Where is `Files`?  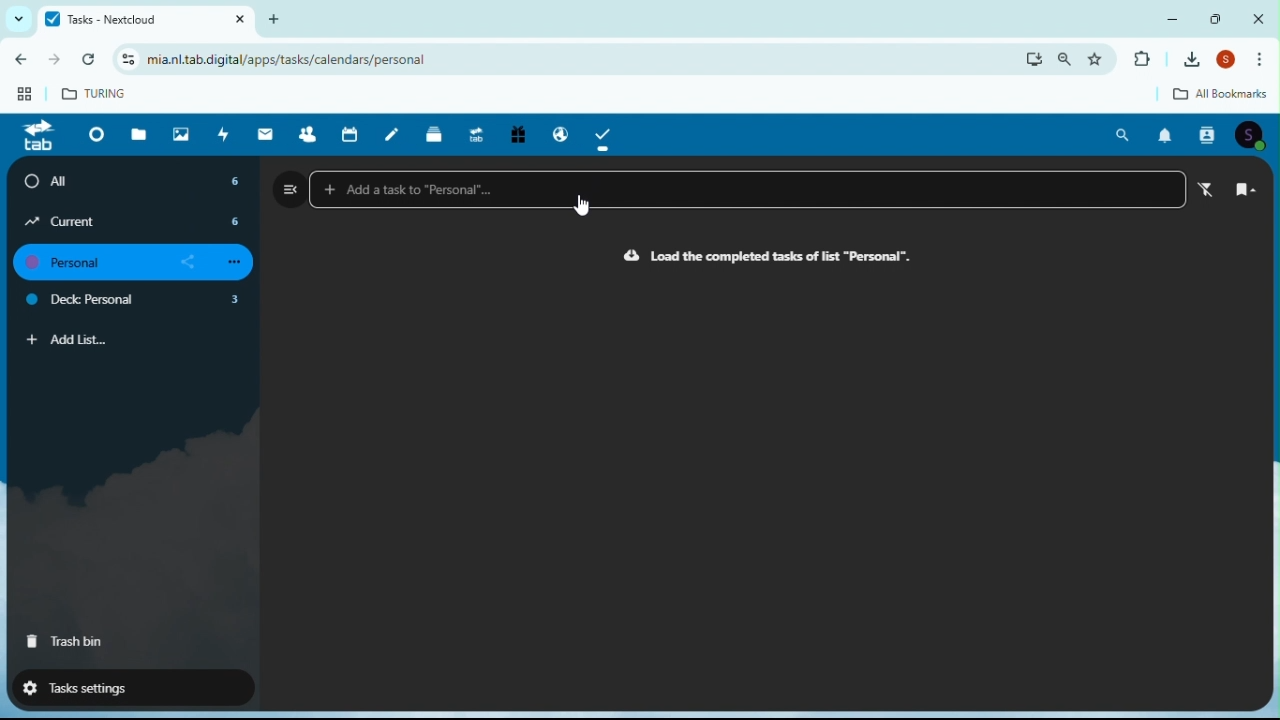
Files is located at coordinates (142, 133).